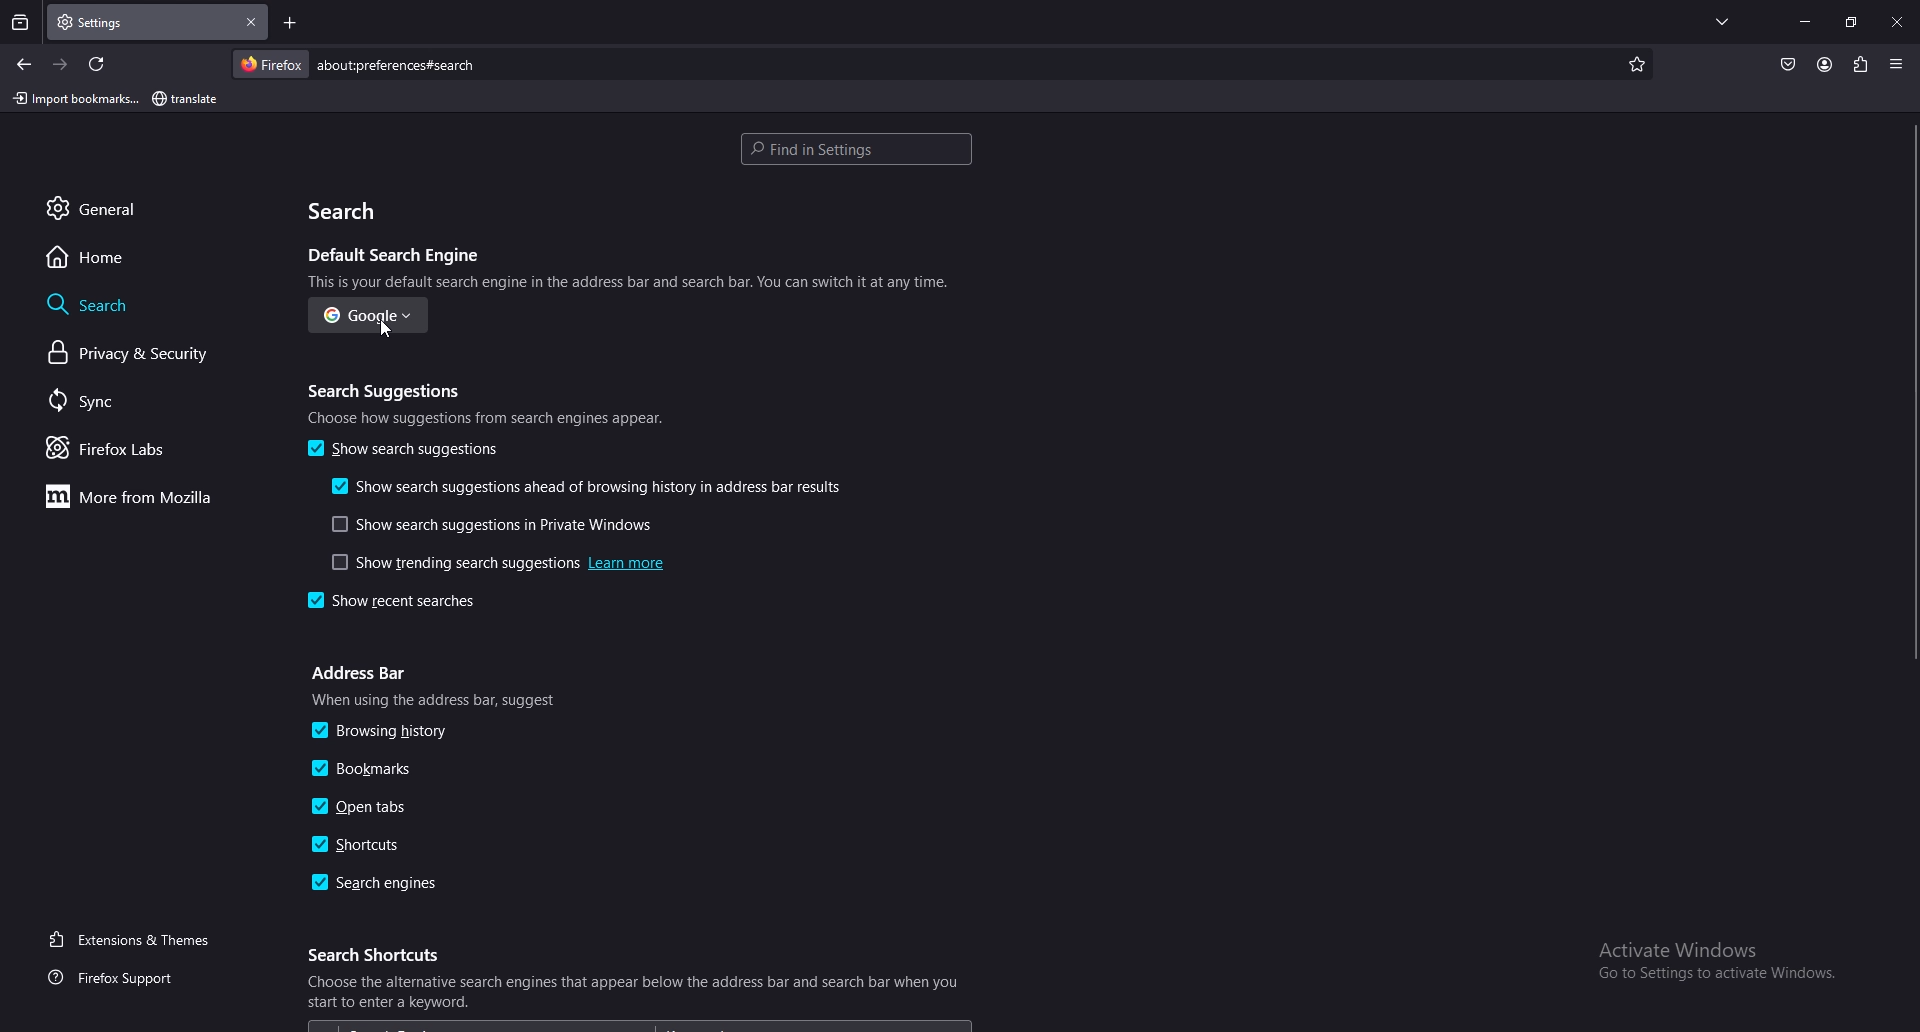  I want to click on back, so click(26, 65).